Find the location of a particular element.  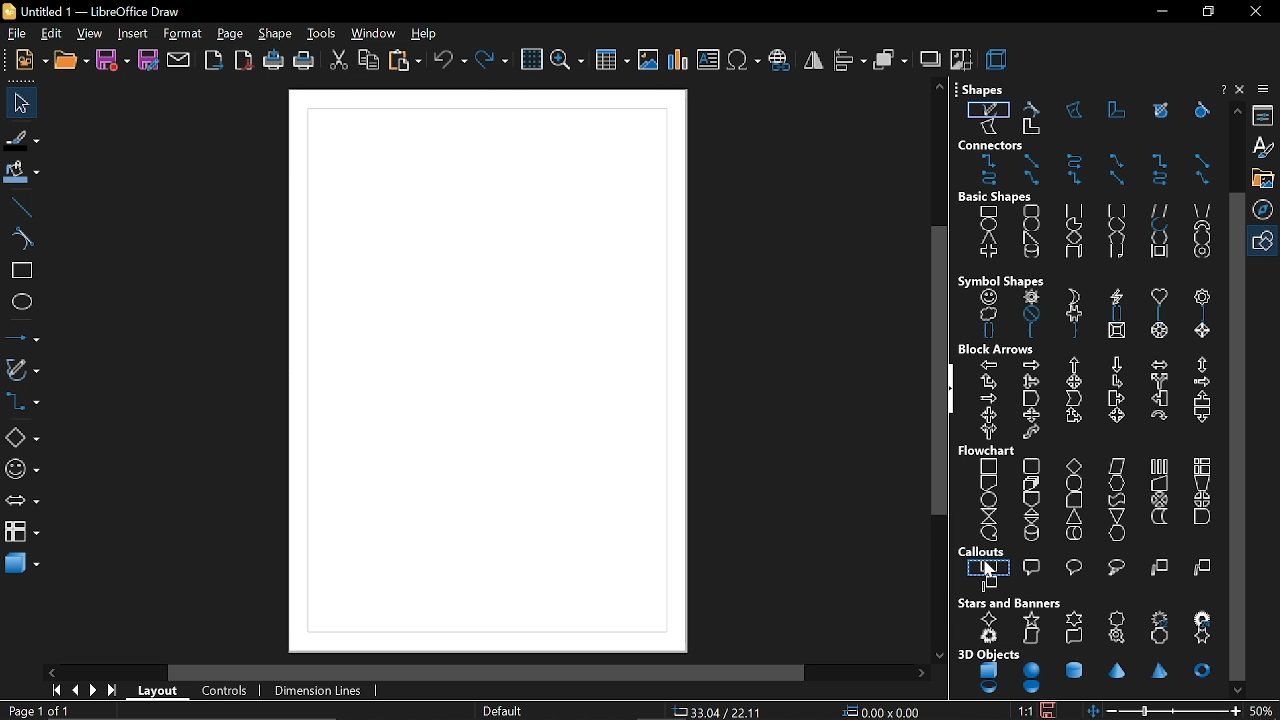

vertical scrollbar is located at coordinates (1236, 437).